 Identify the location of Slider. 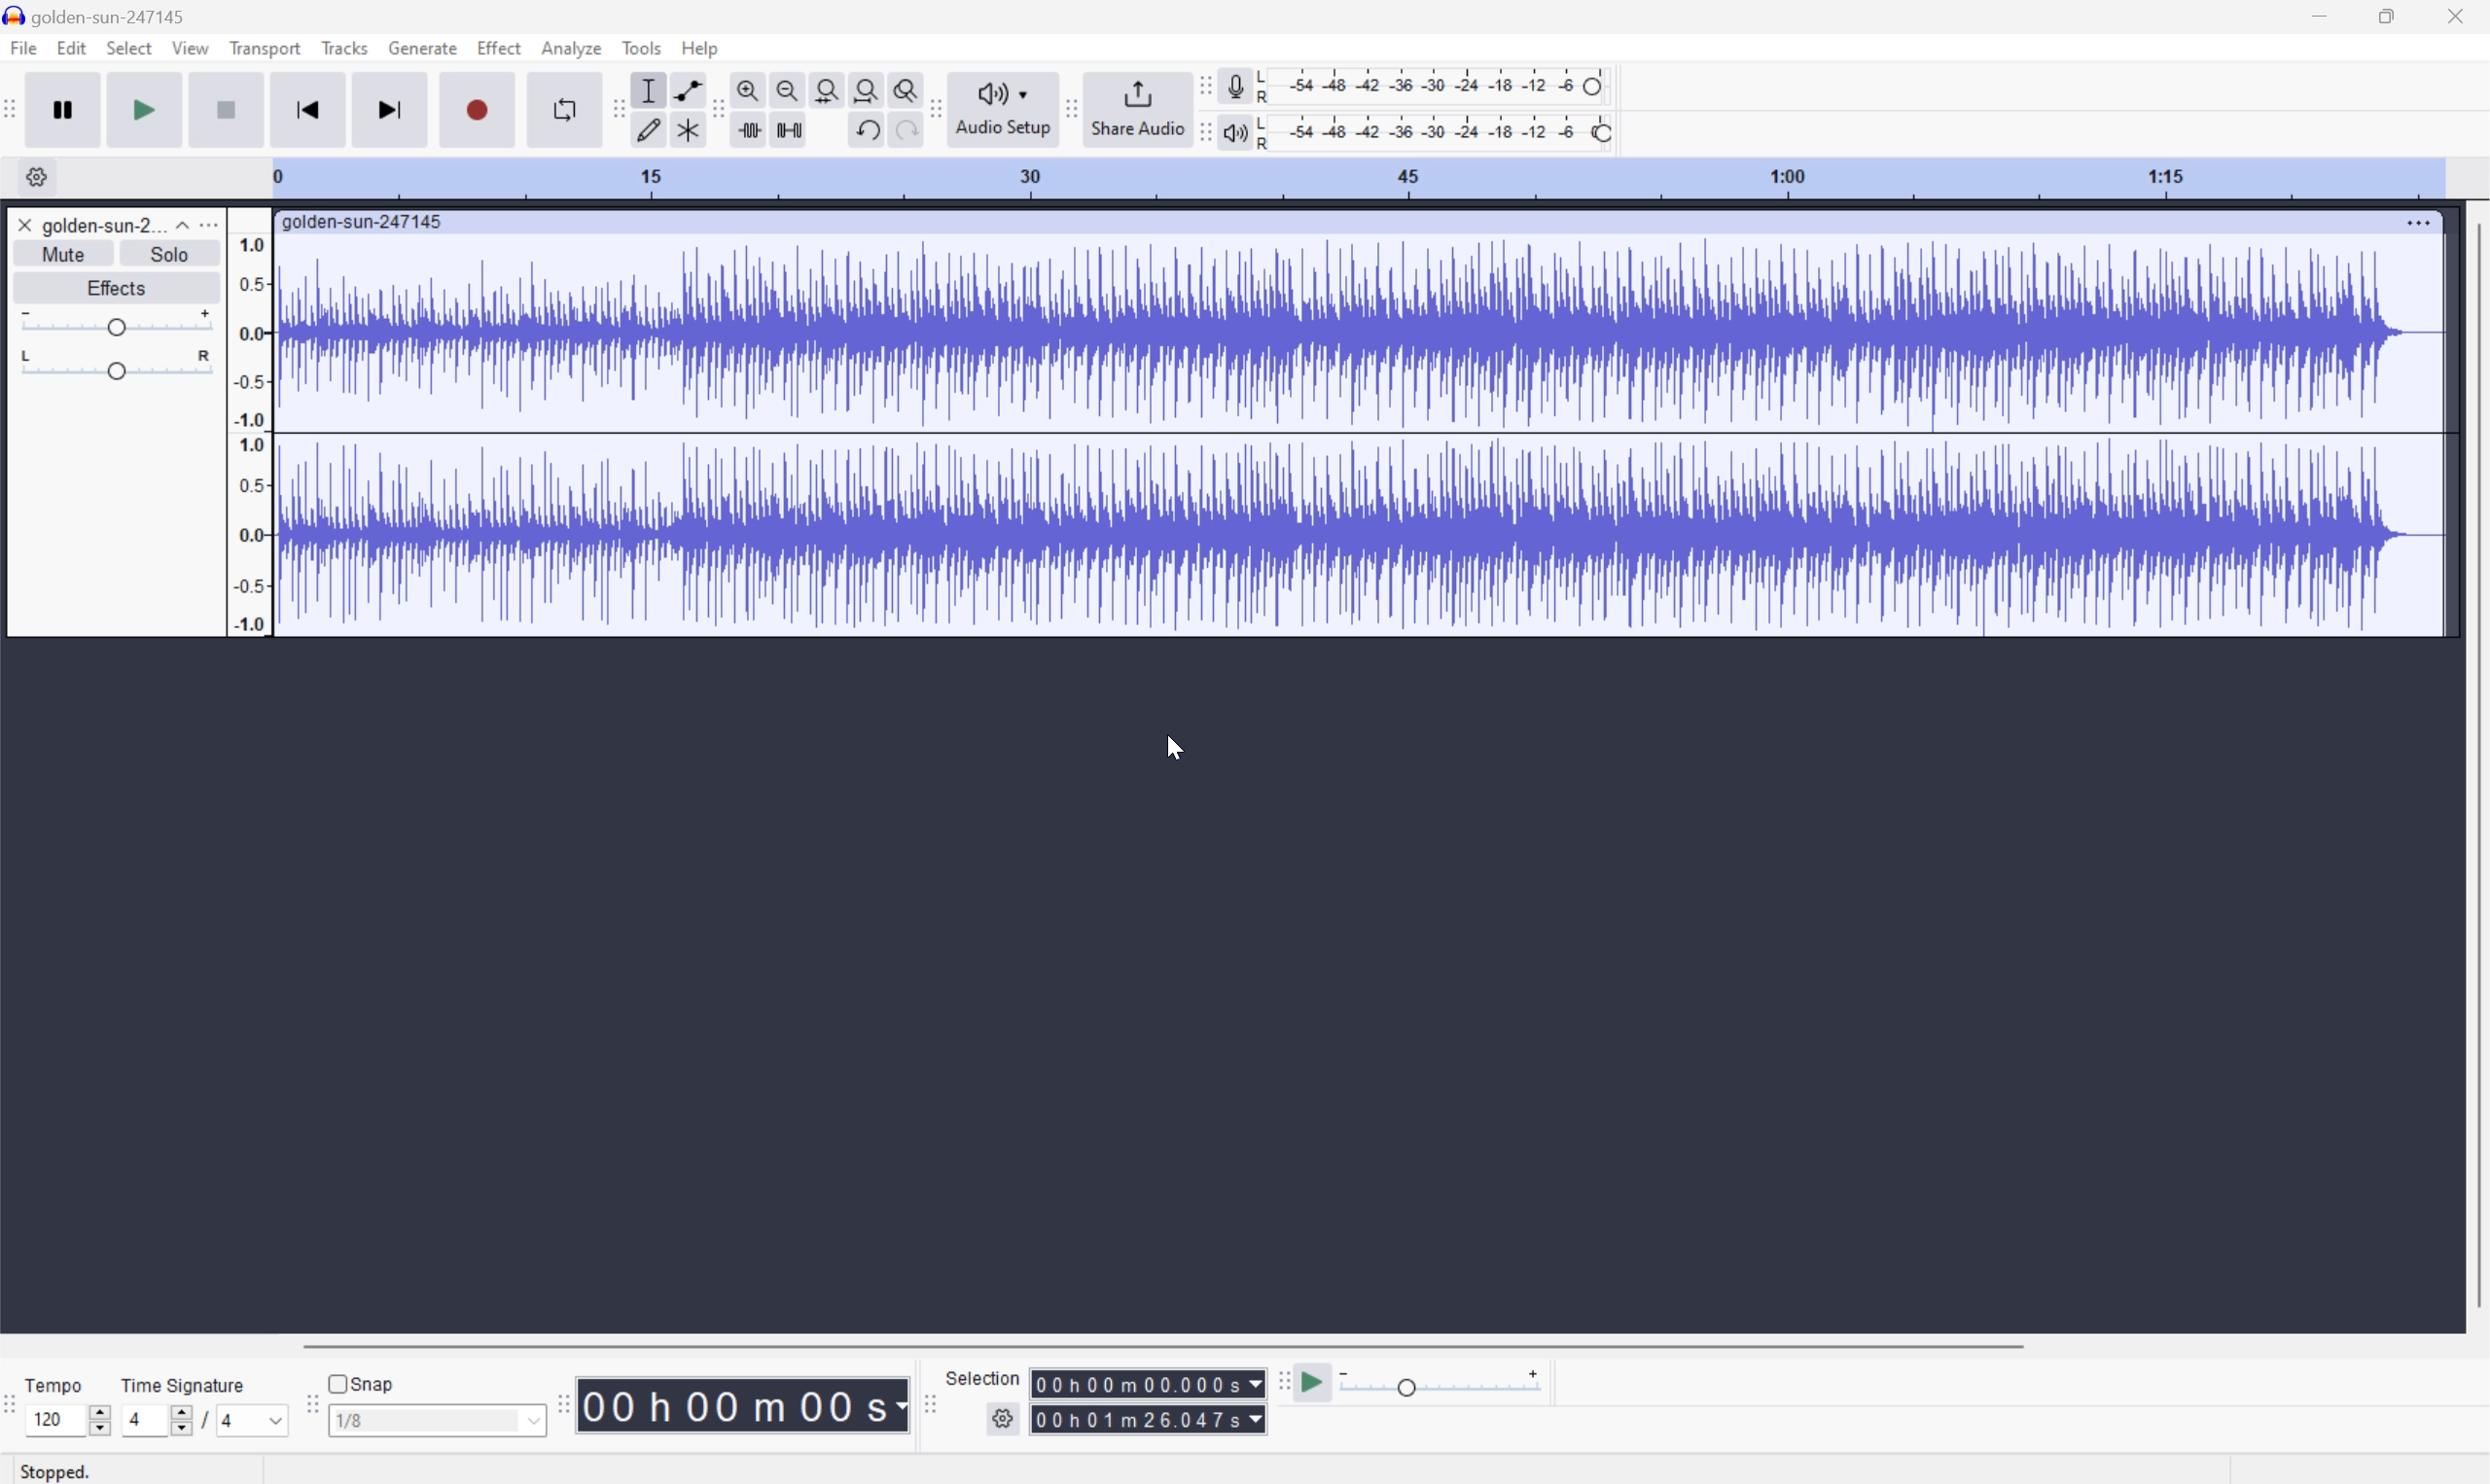
(109, 365).